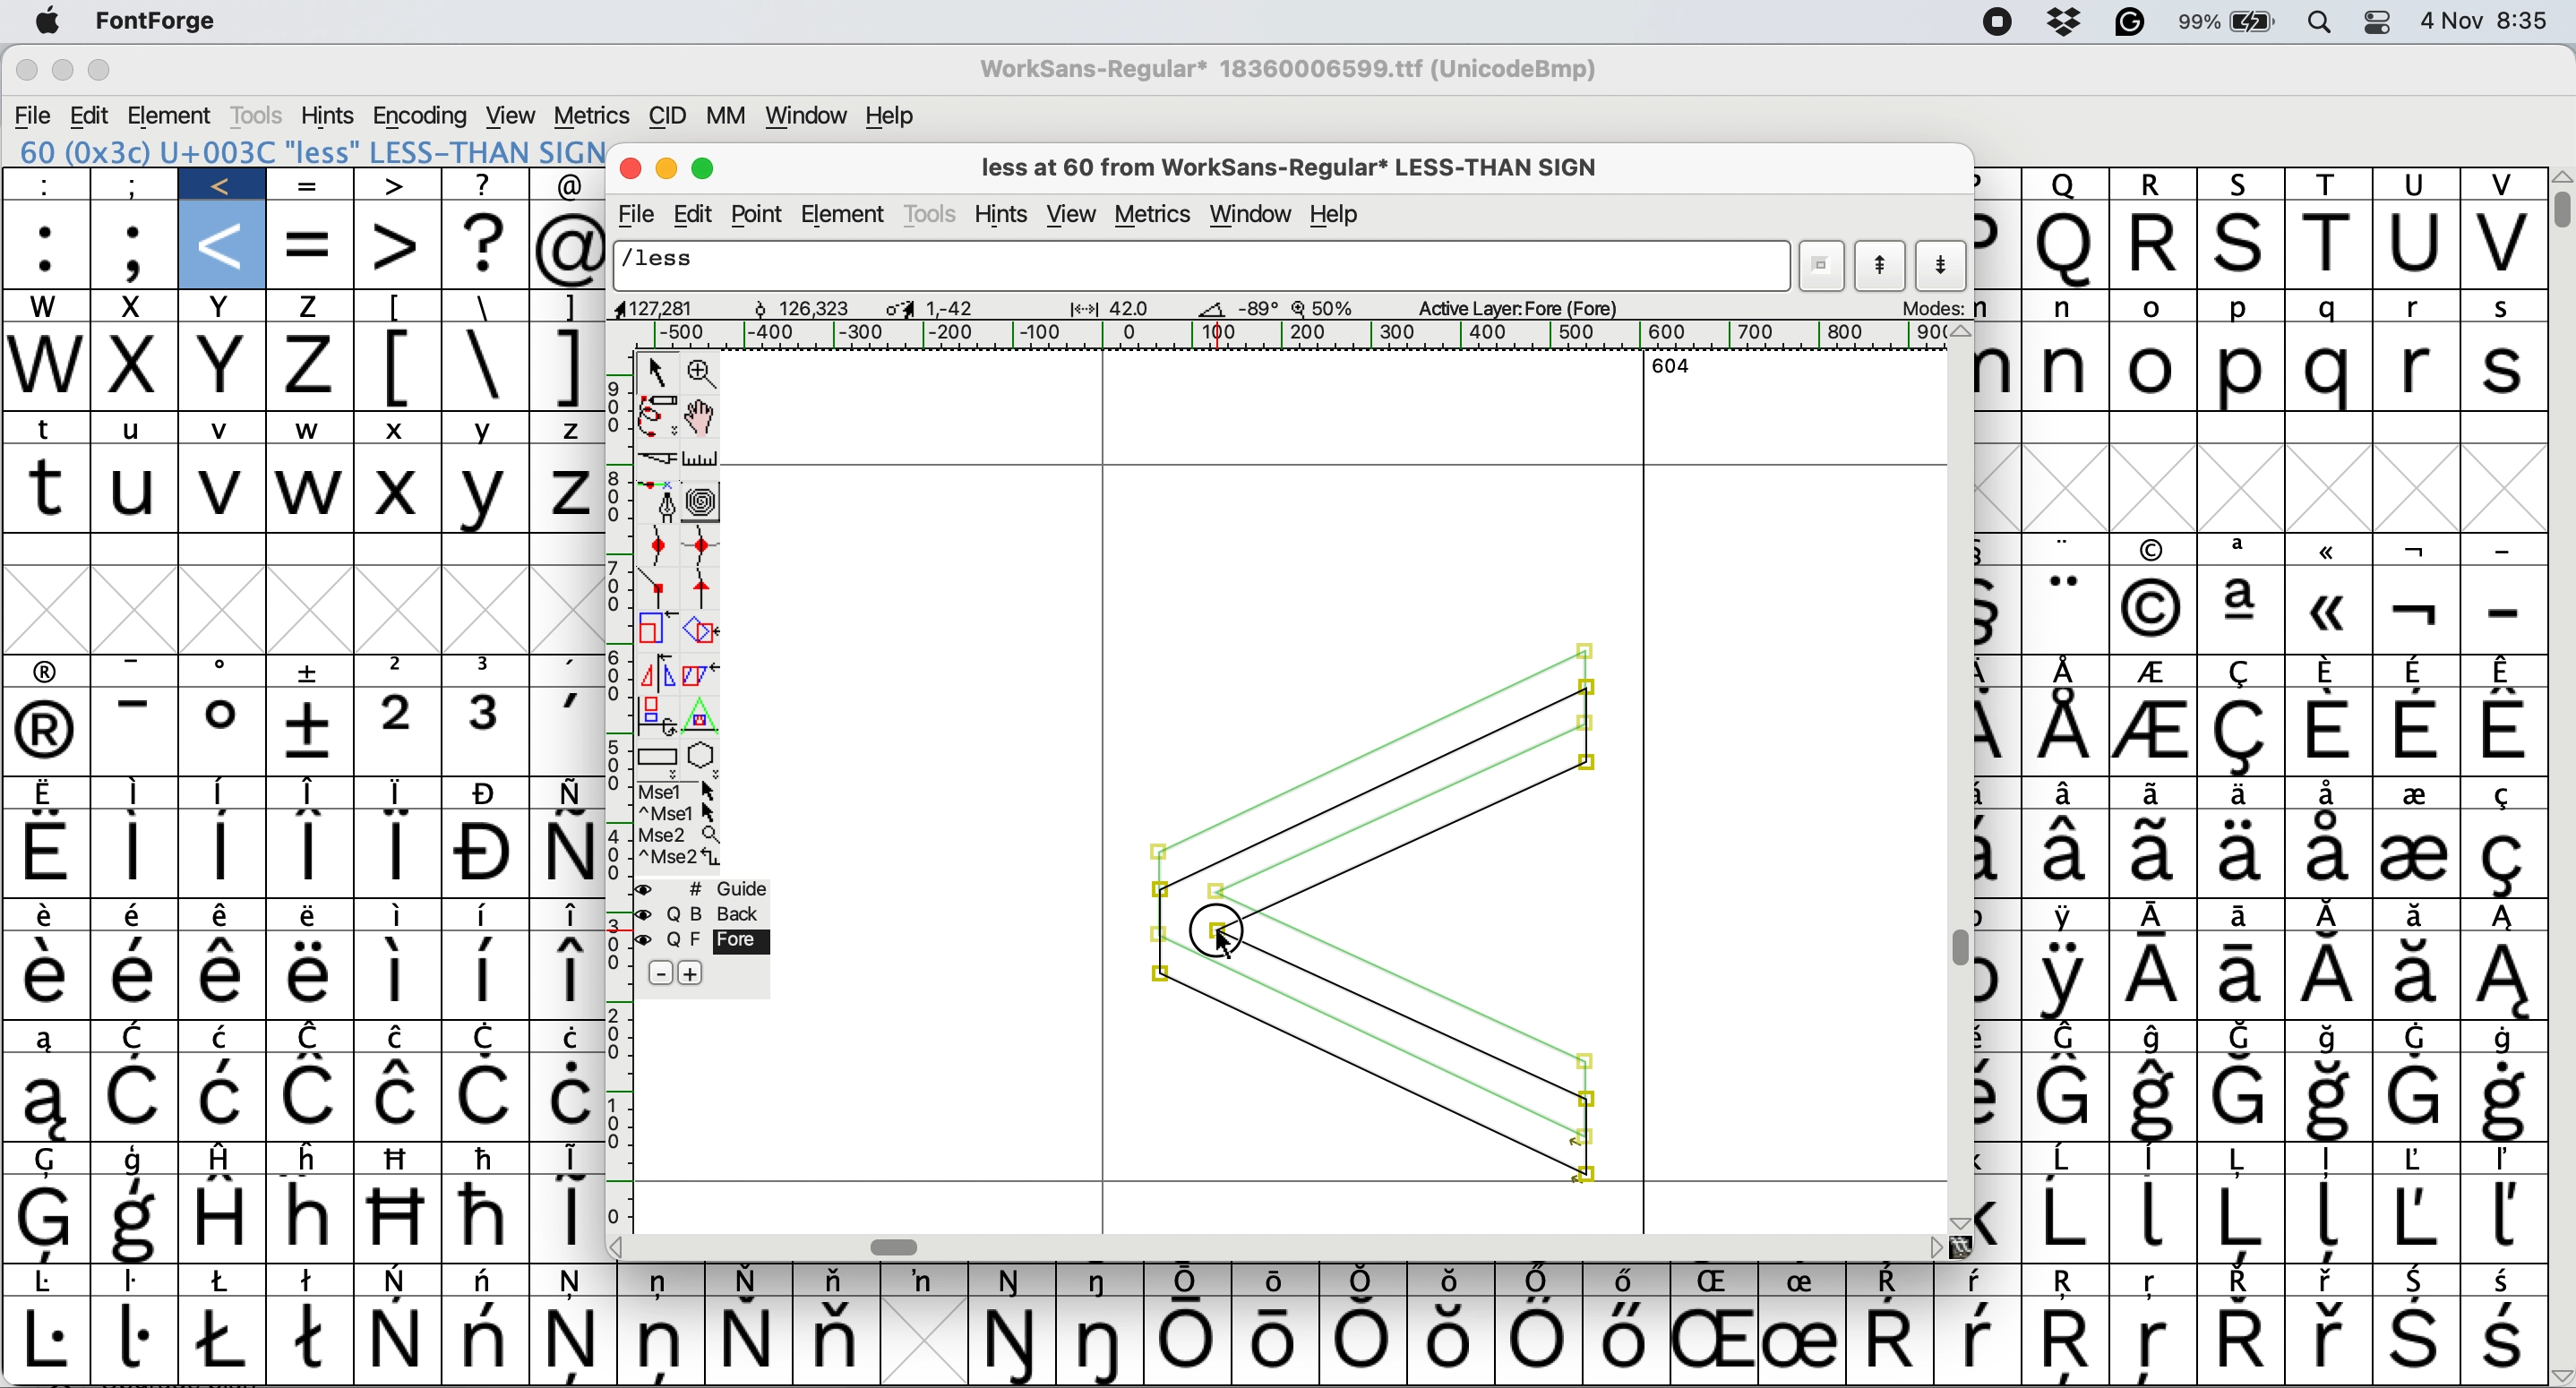 The width and height of the screenshot is (2576, 1388). Describe the element at coordinates (1999, 1220) in the screenshot. I see `Symbol` at that location.